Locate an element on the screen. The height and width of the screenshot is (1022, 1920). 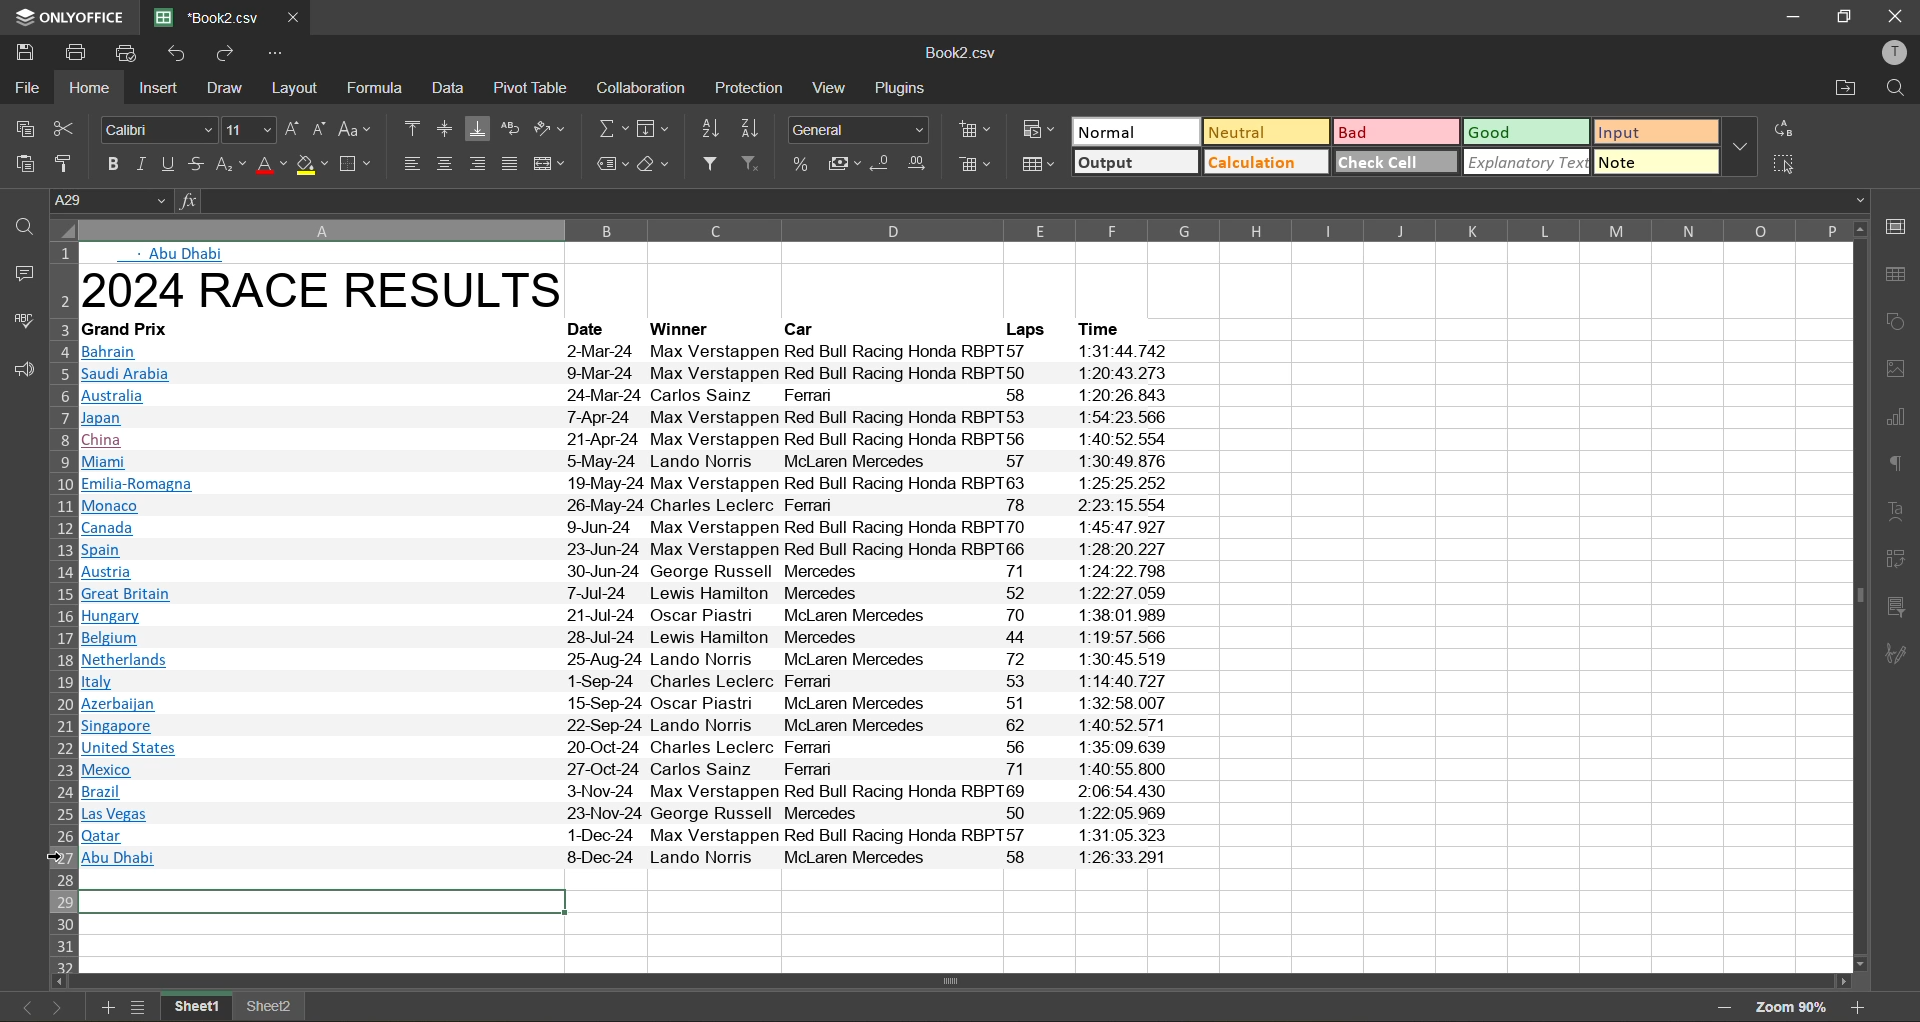
text info is located at coordinates (623, 770).